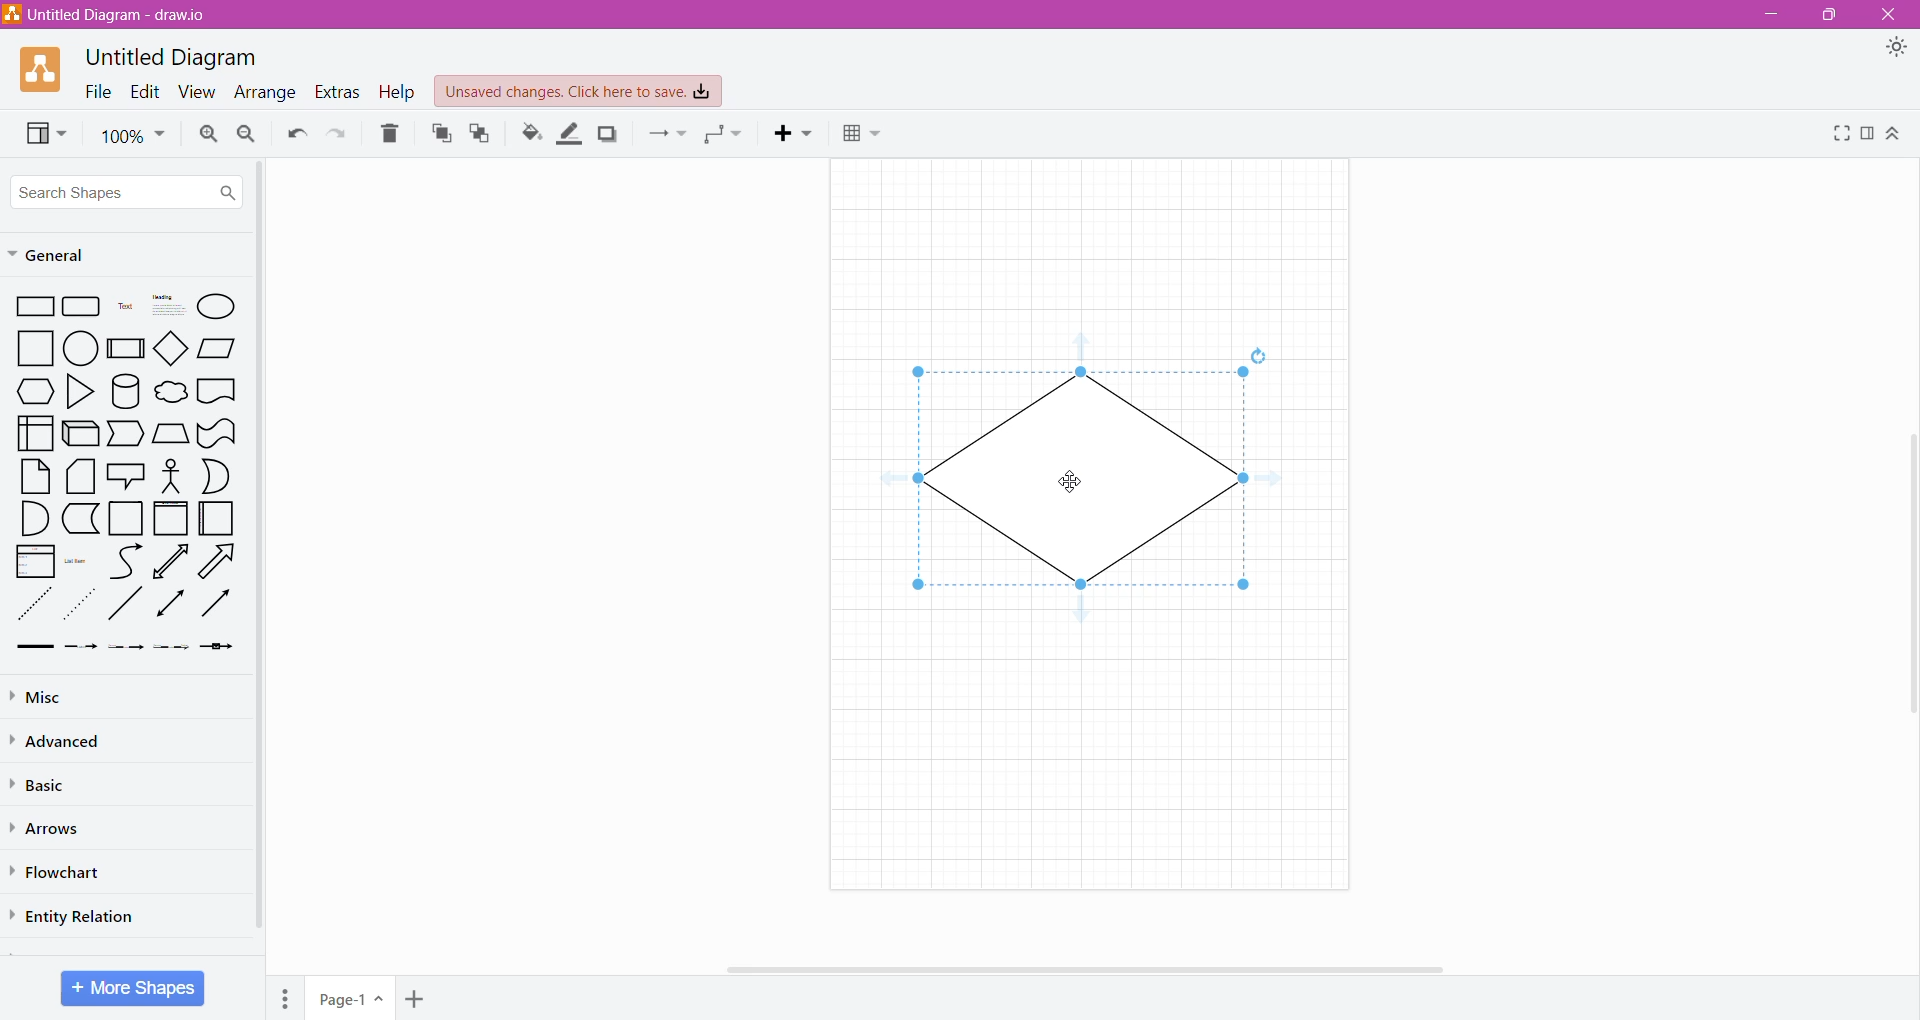  What do you see at coordinates (68, 742) in the screenshot?
I see `Advanced` at bounding box center [68, 742].